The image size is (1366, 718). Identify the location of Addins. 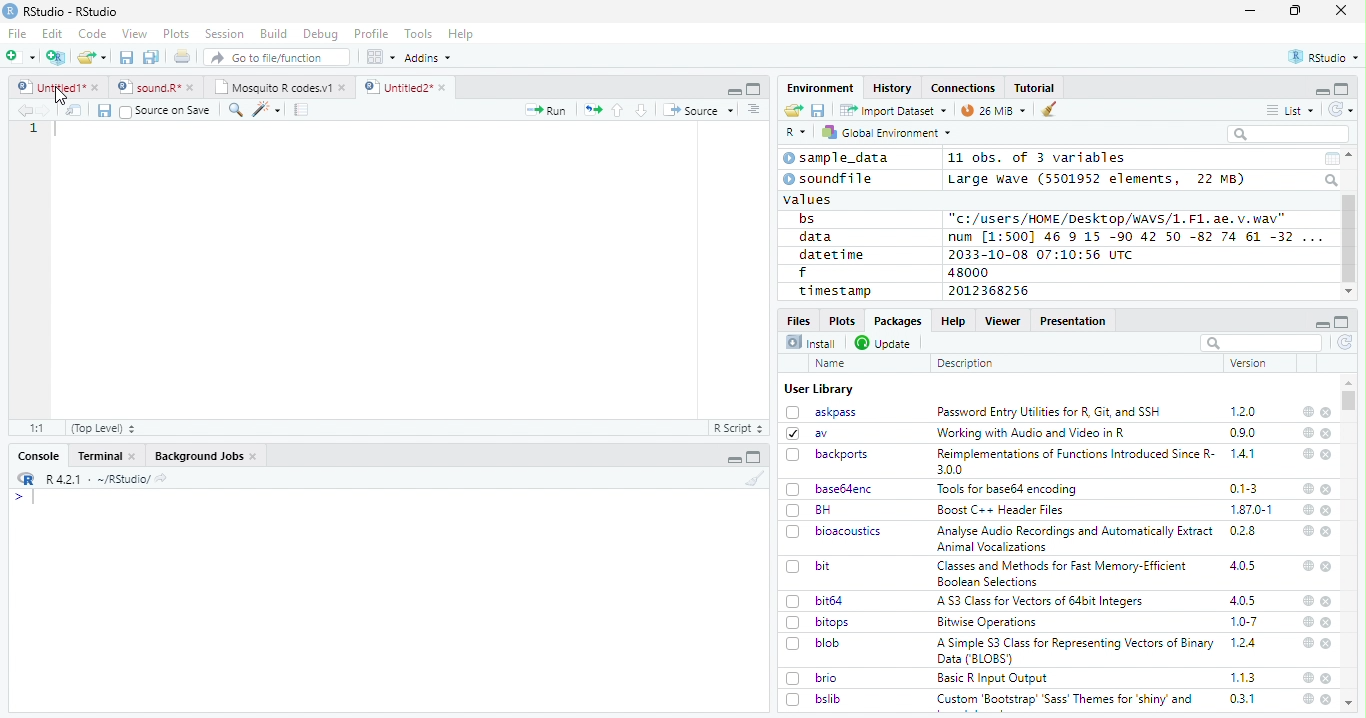
(428, 58).